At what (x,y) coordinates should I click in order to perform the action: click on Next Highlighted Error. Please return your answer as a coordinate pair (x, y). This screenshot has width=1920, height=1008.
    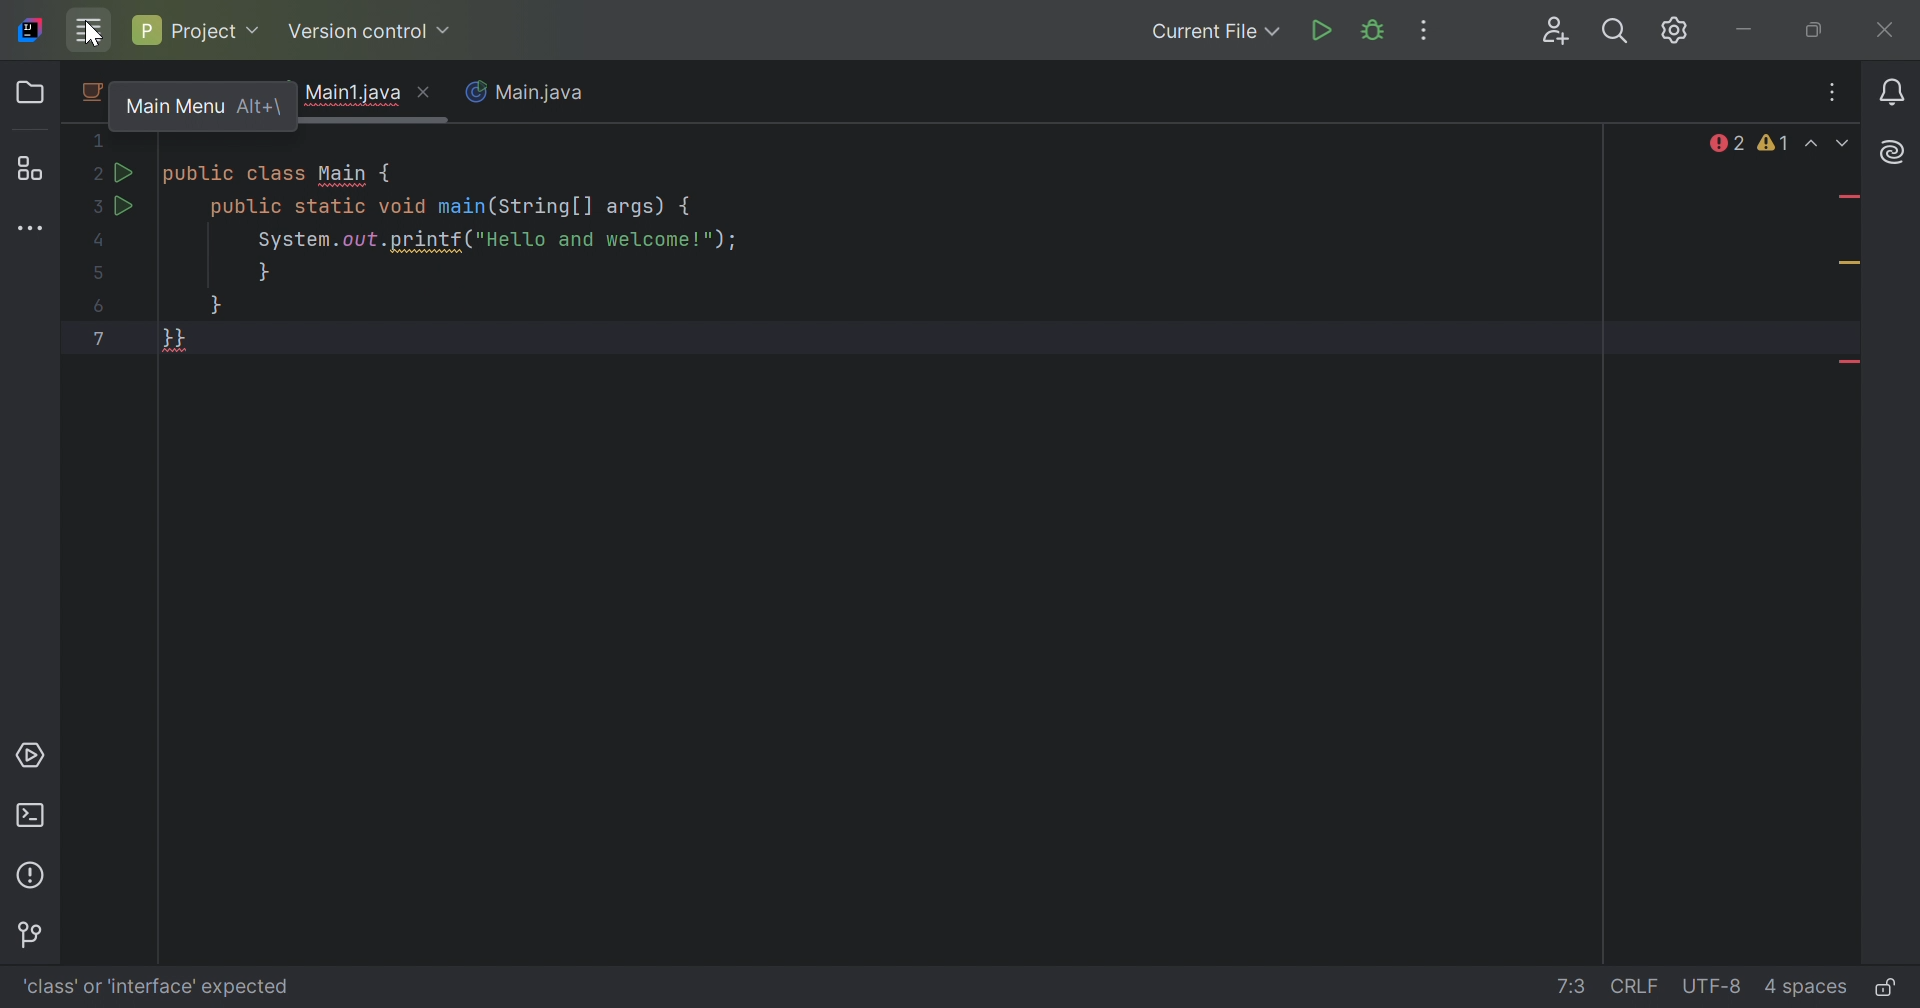
    Looking at the image, I should click on (1846, 143).